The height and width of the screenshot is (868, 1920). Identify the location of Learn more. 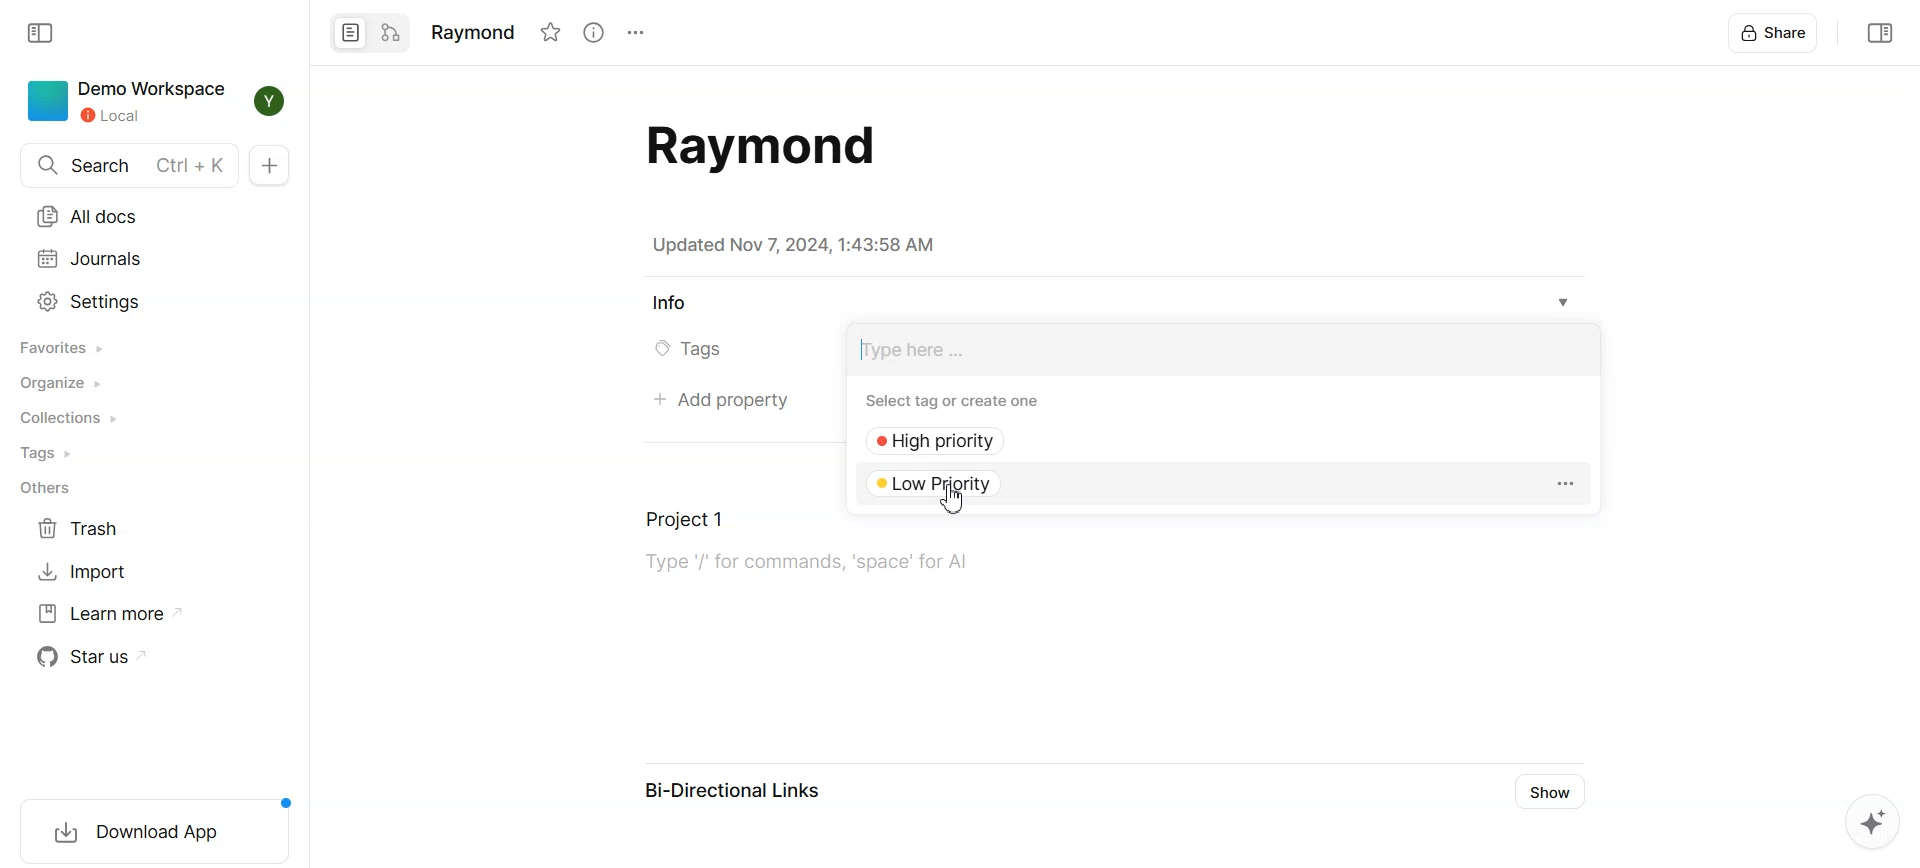
(112, 613).